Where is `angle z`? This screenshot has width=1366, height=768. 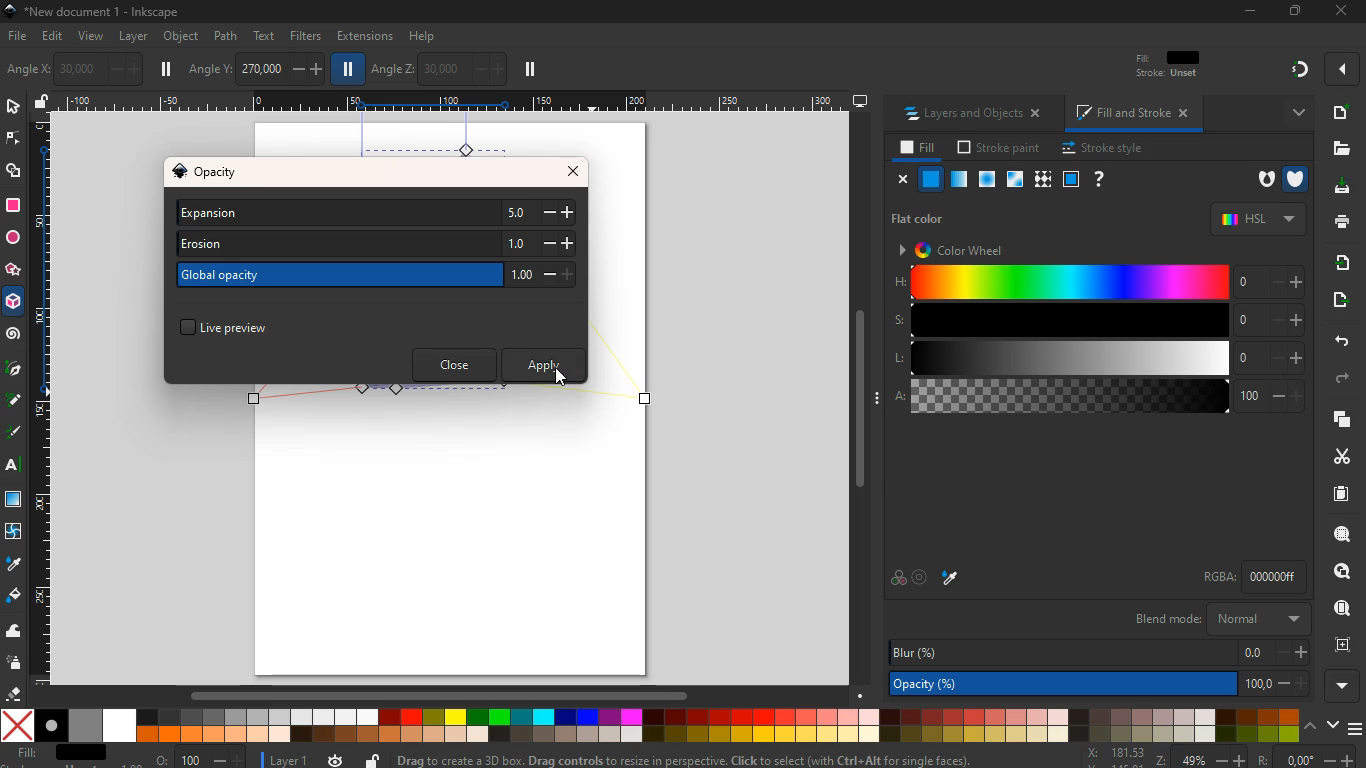
angle z is located at coordinates (437, 68).